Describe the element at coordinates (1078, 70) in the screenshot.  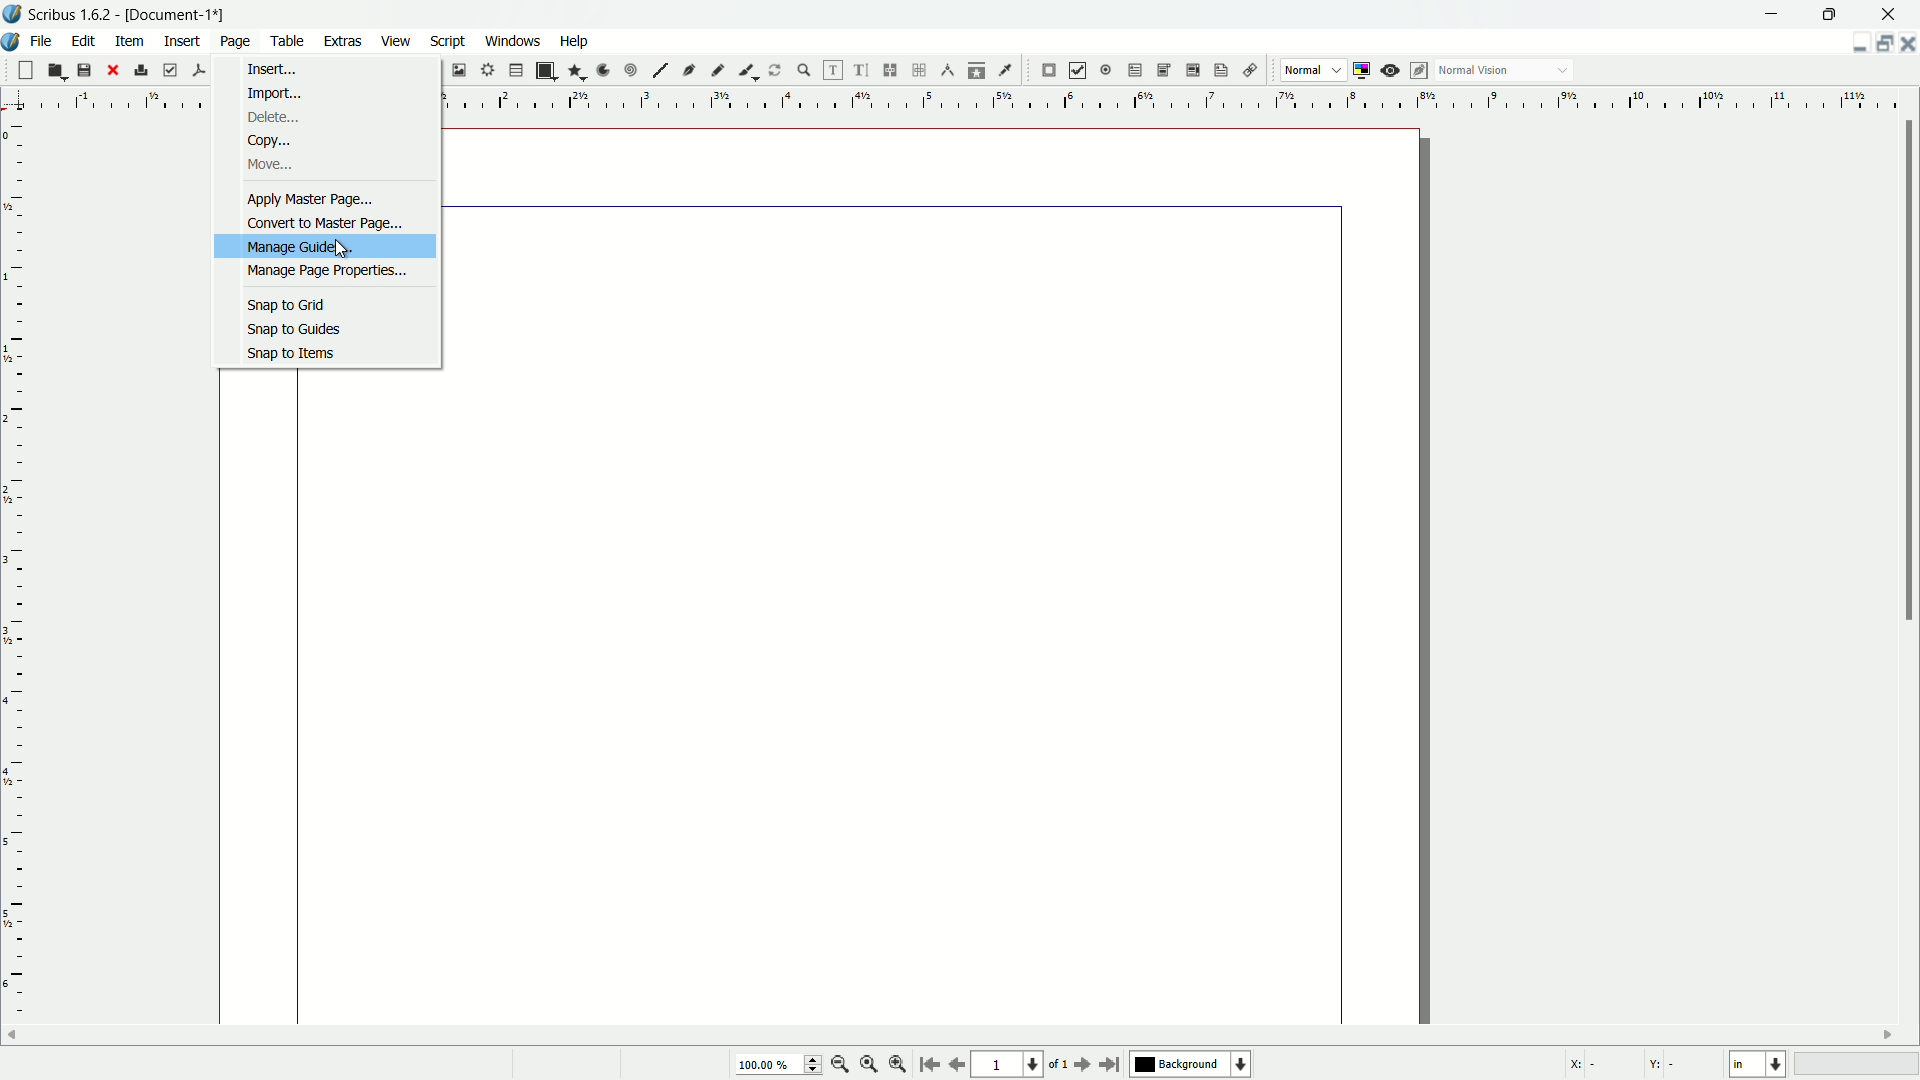
I see `pdf check box` at that location.